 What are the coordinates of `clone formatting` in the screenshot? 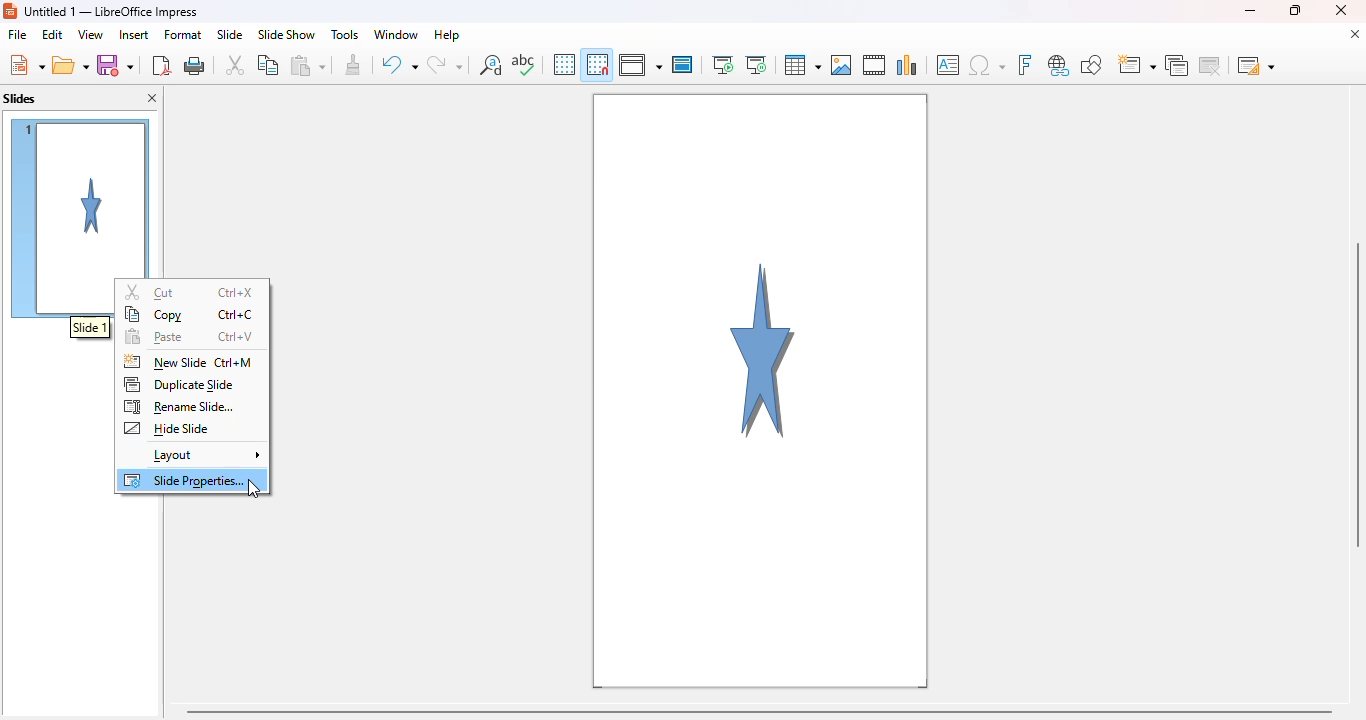 It's located at (353, 65).